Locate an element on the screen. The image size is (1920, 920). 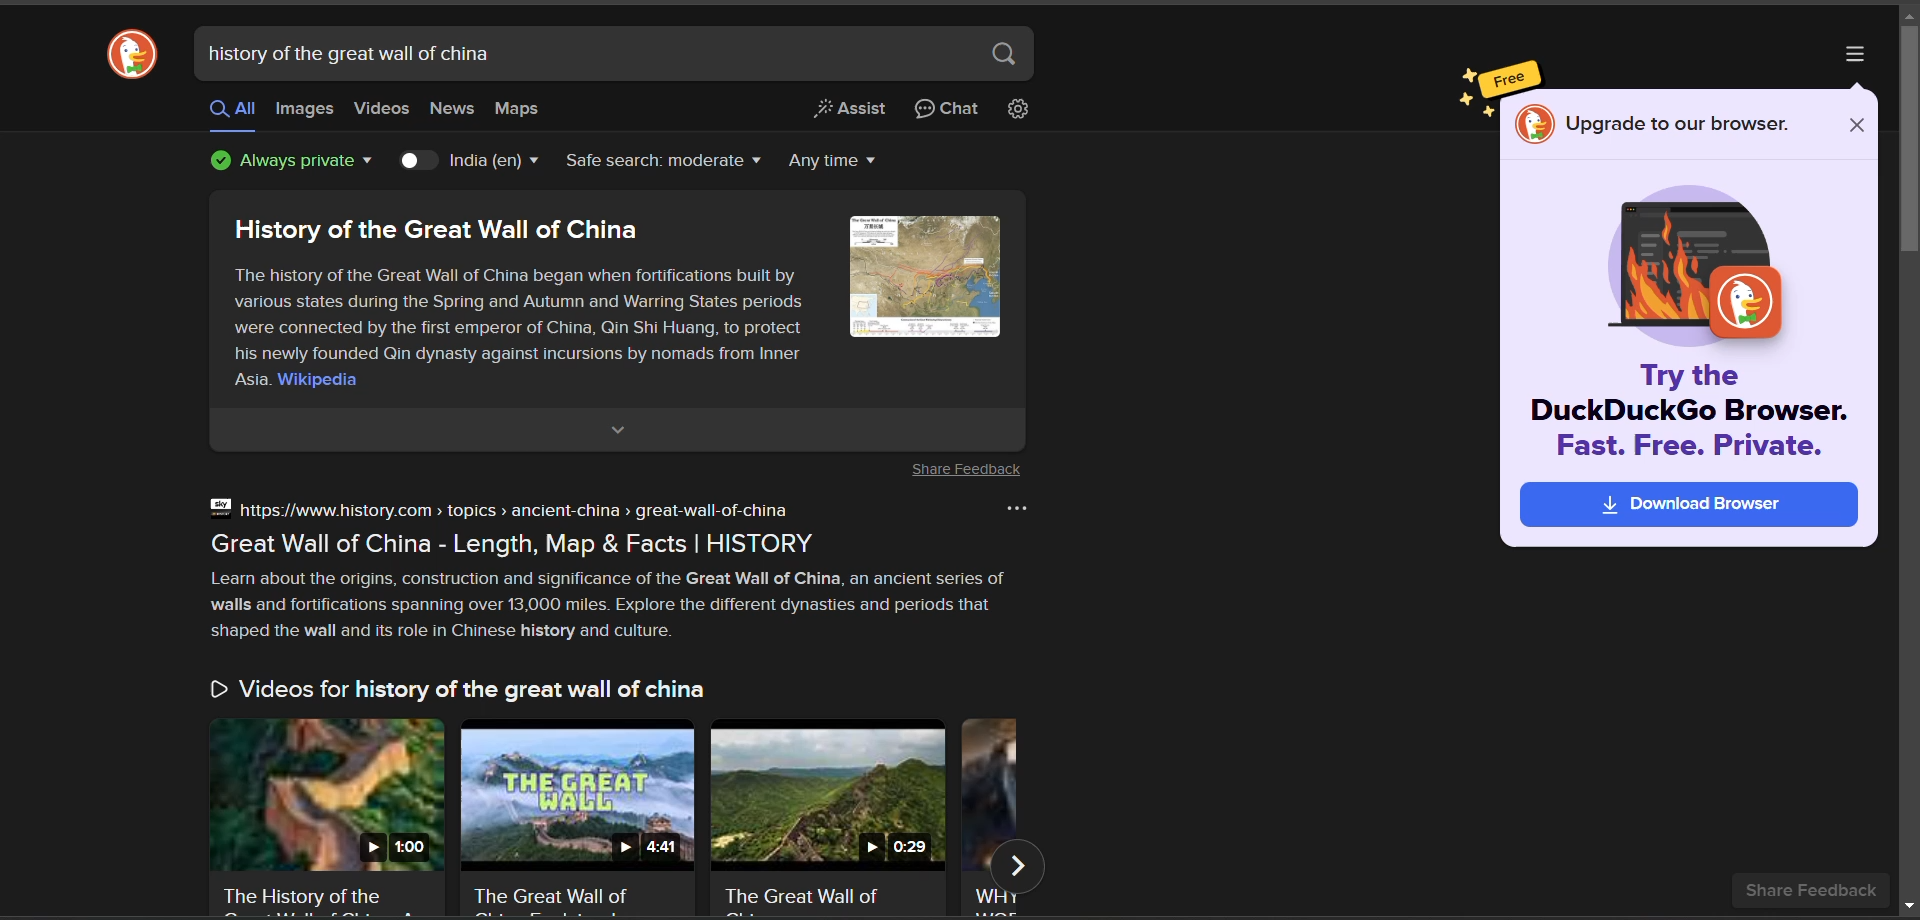
expand is located at coordinates (619, 435).